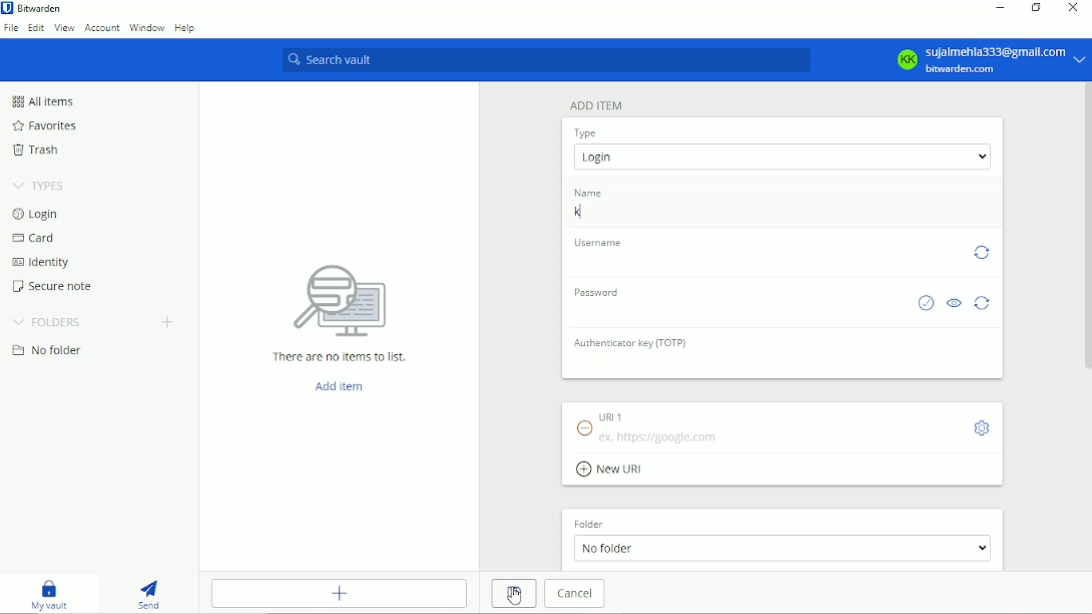 The height and width of the screenshot is (614, 1092). Describe the element at coordinates (926, 304) in the screenshot. I see `Check if password has been exposed` at that location.